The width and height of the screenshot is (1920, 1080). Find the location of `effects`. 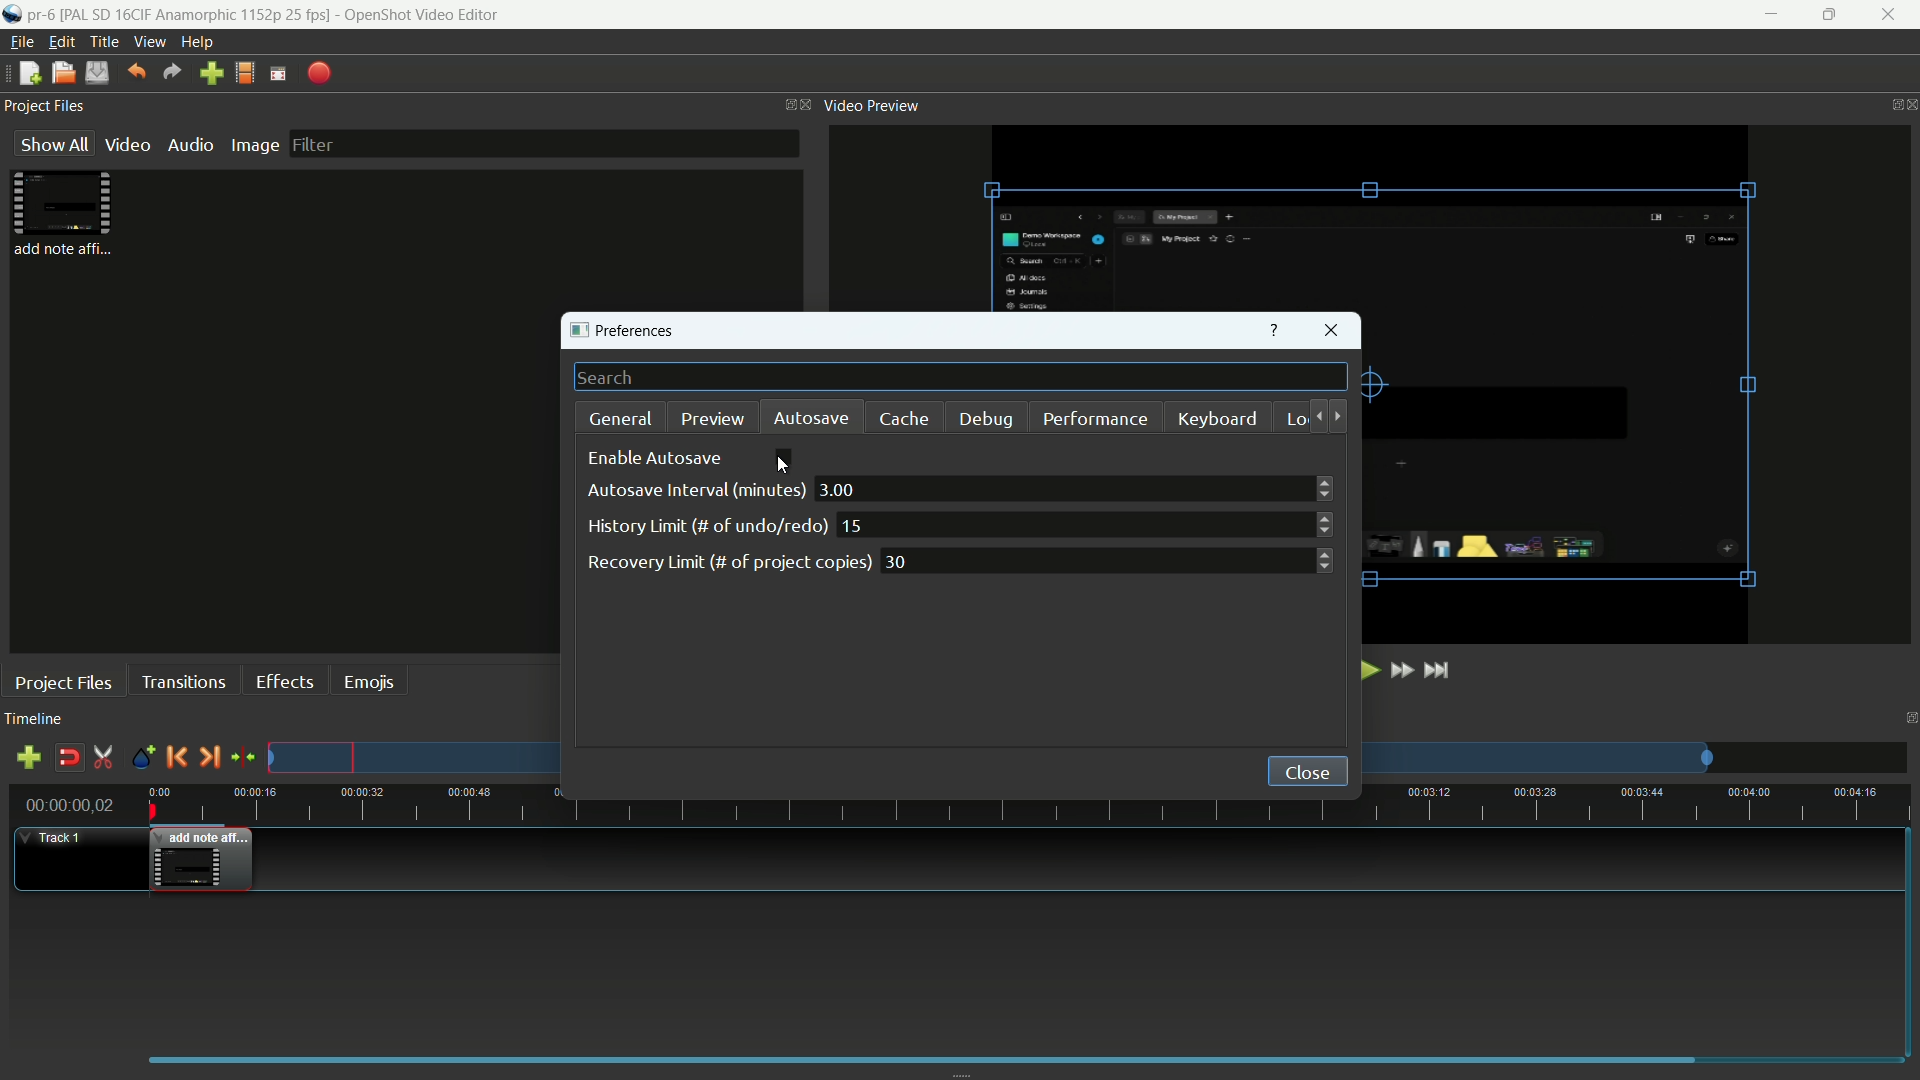

effects is located at coordinates (285, 681).